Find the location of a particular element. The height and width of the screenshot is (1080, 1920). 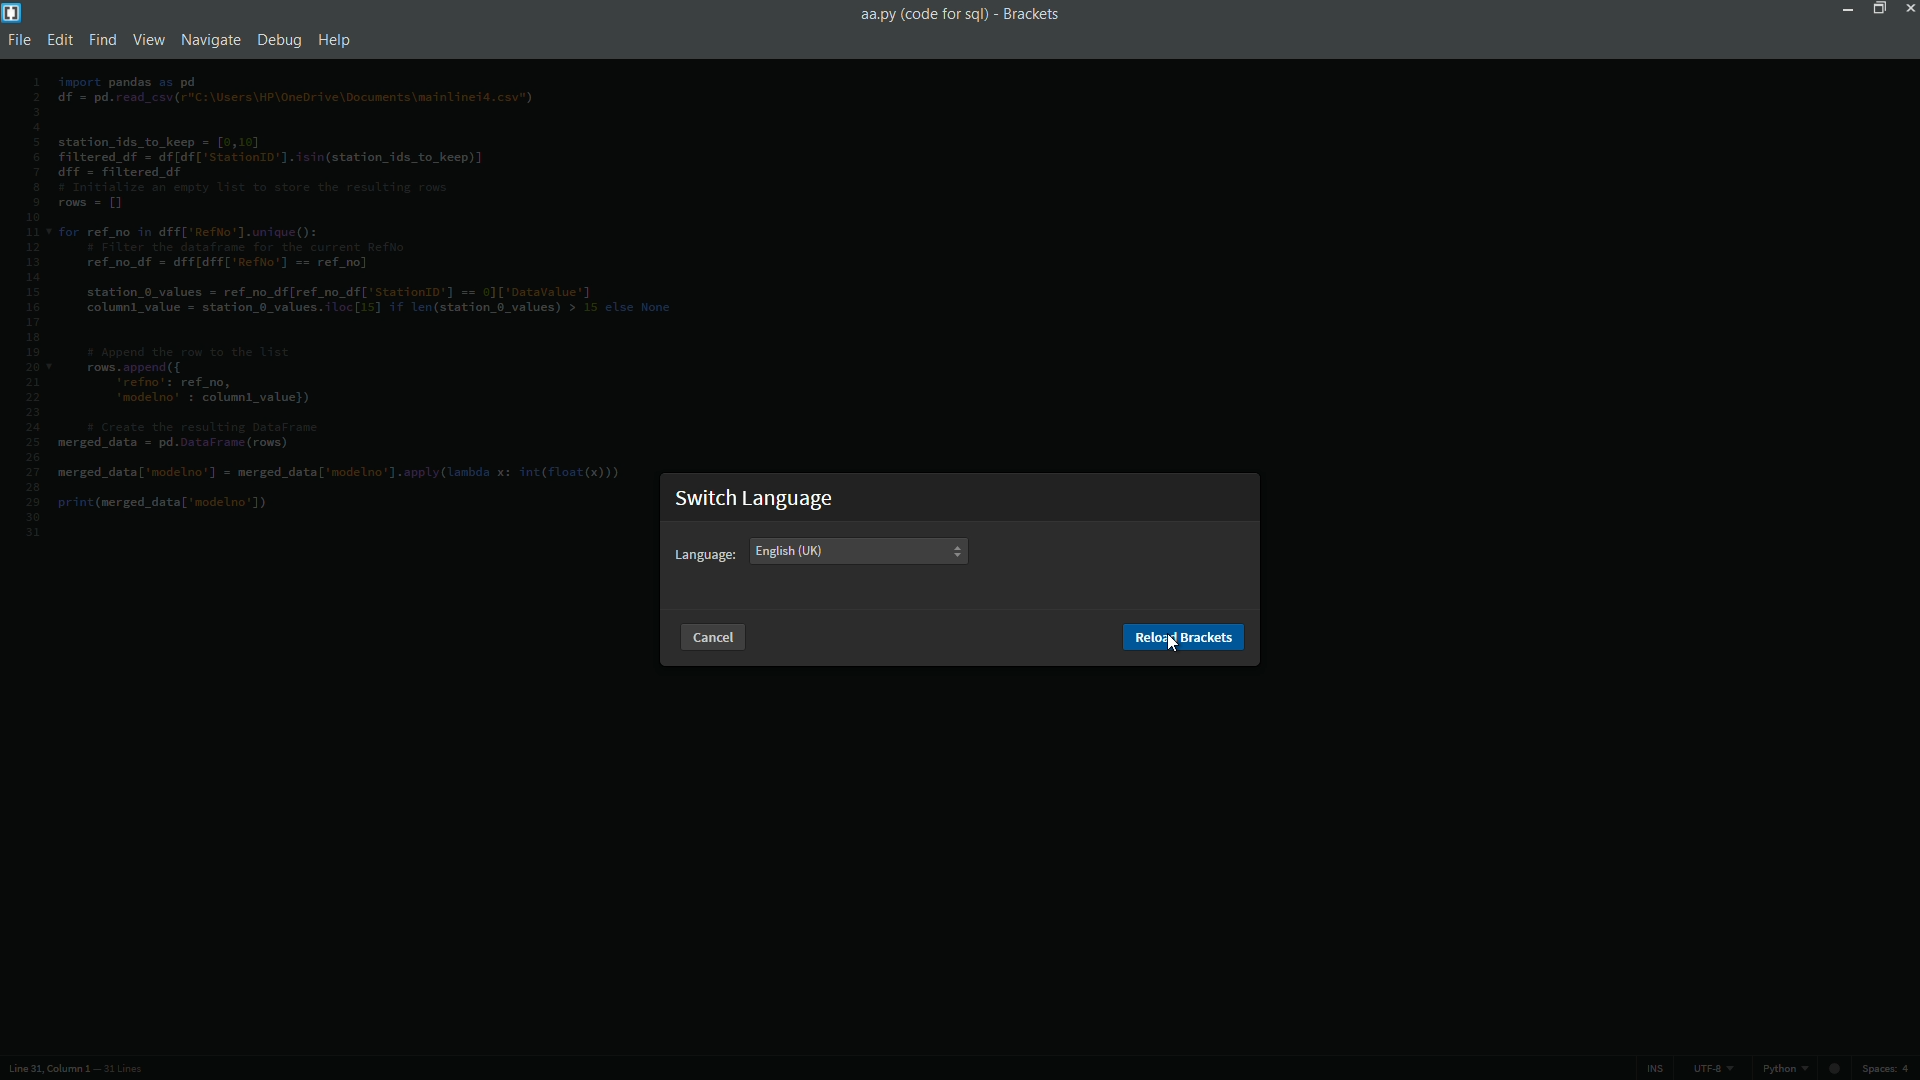

maximize is located at coordinates (1875, 8).